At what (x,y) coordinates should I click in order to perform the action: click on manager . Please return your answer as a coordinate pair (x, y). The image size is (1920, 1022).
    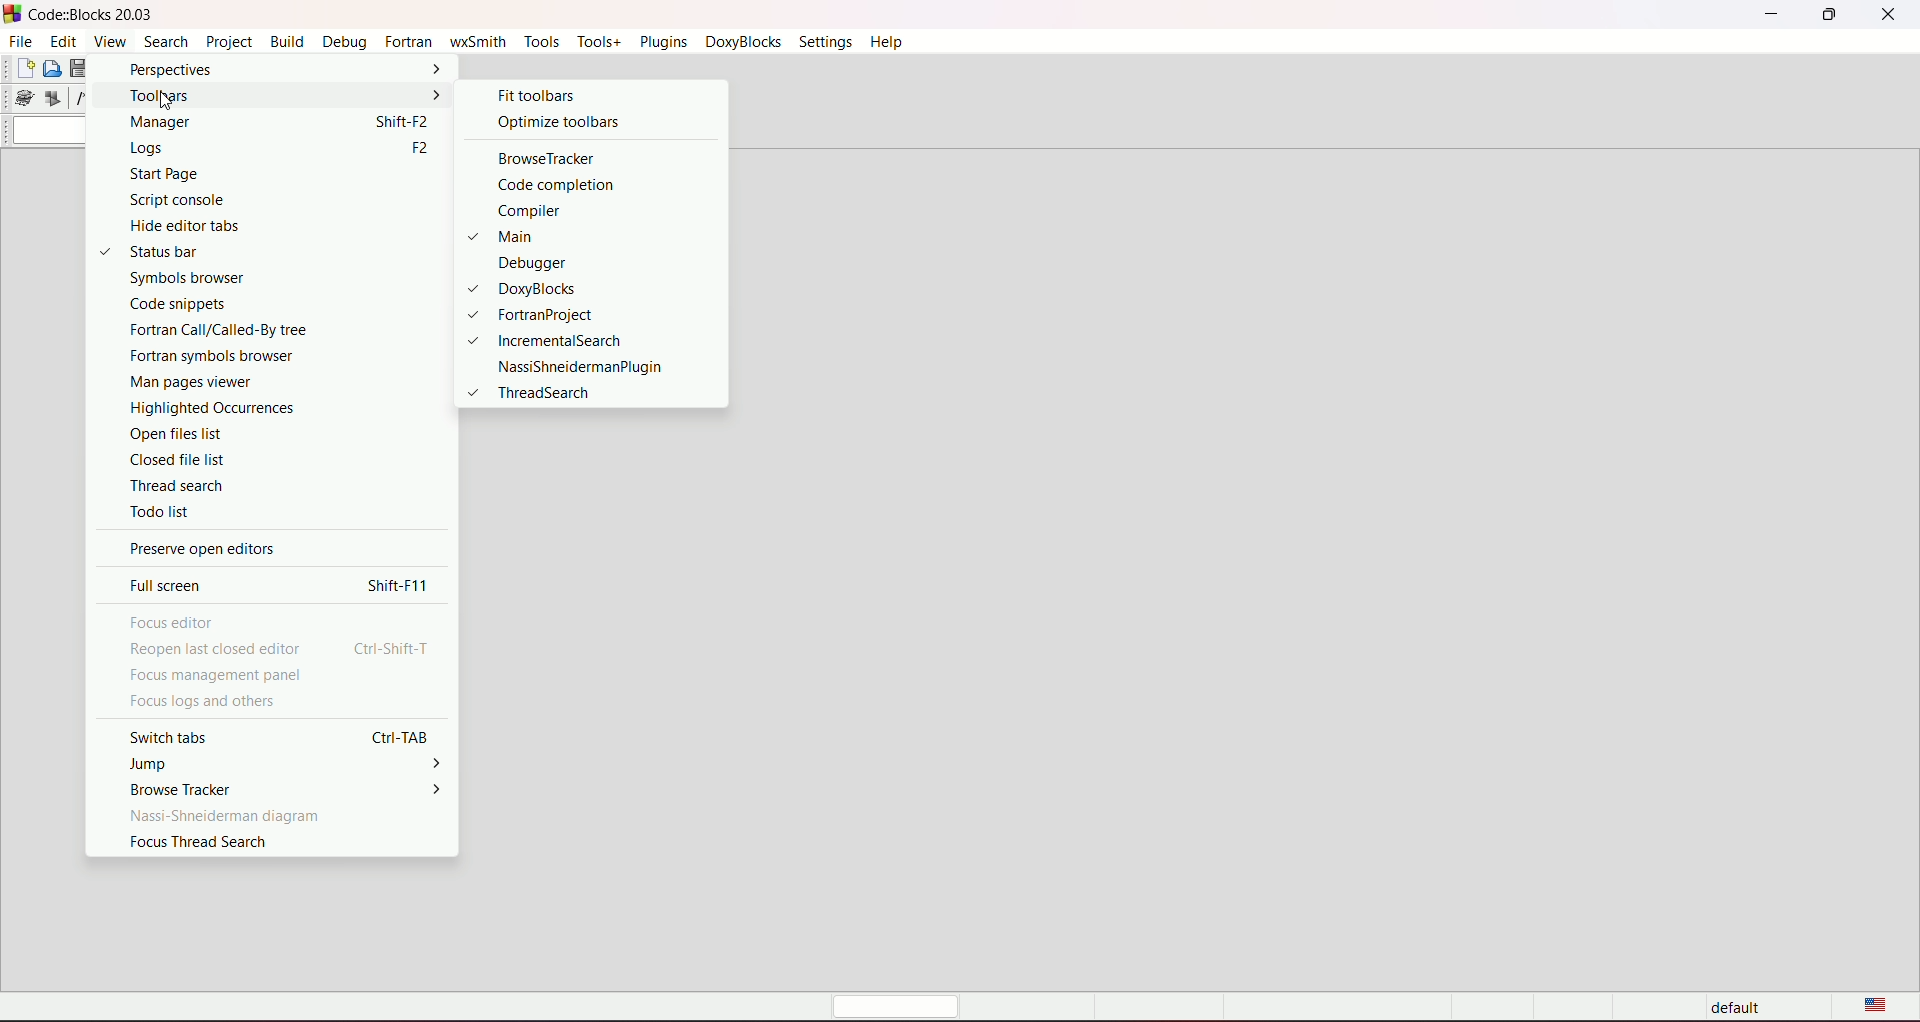
    Looking at the image, I should click on (238, 123).